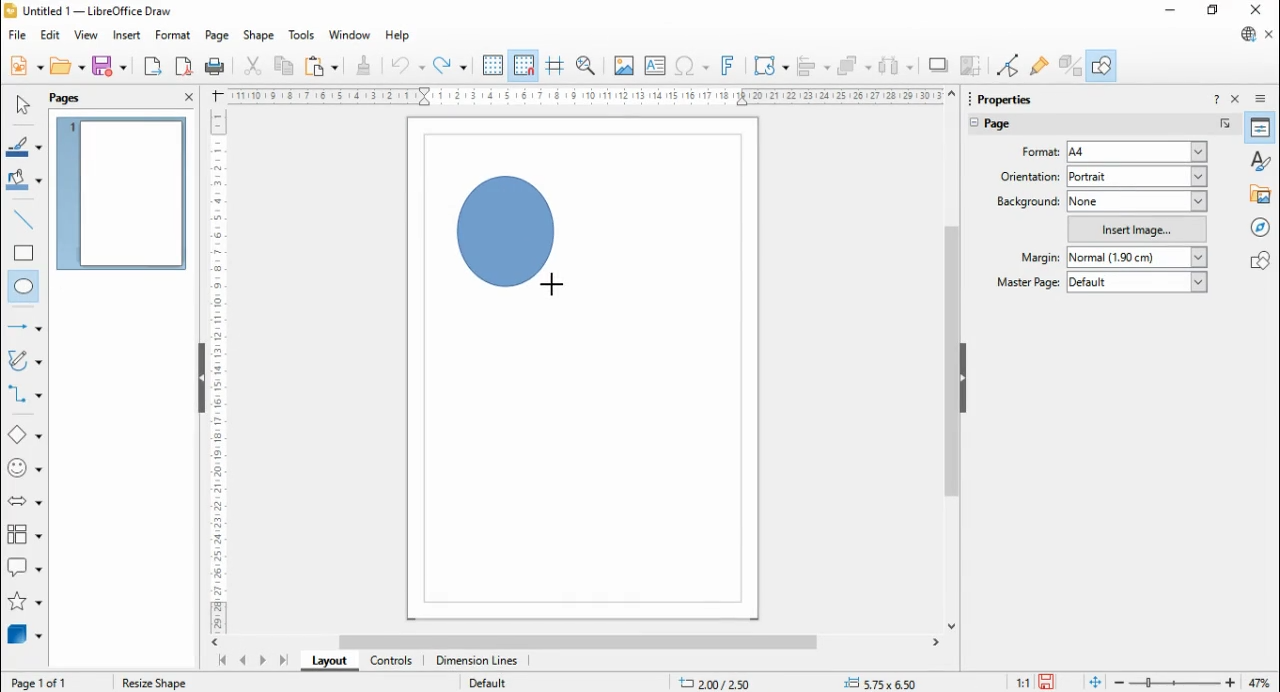 This screenshot has width=1280, height=692. I want to click on print, so click(214, 66).